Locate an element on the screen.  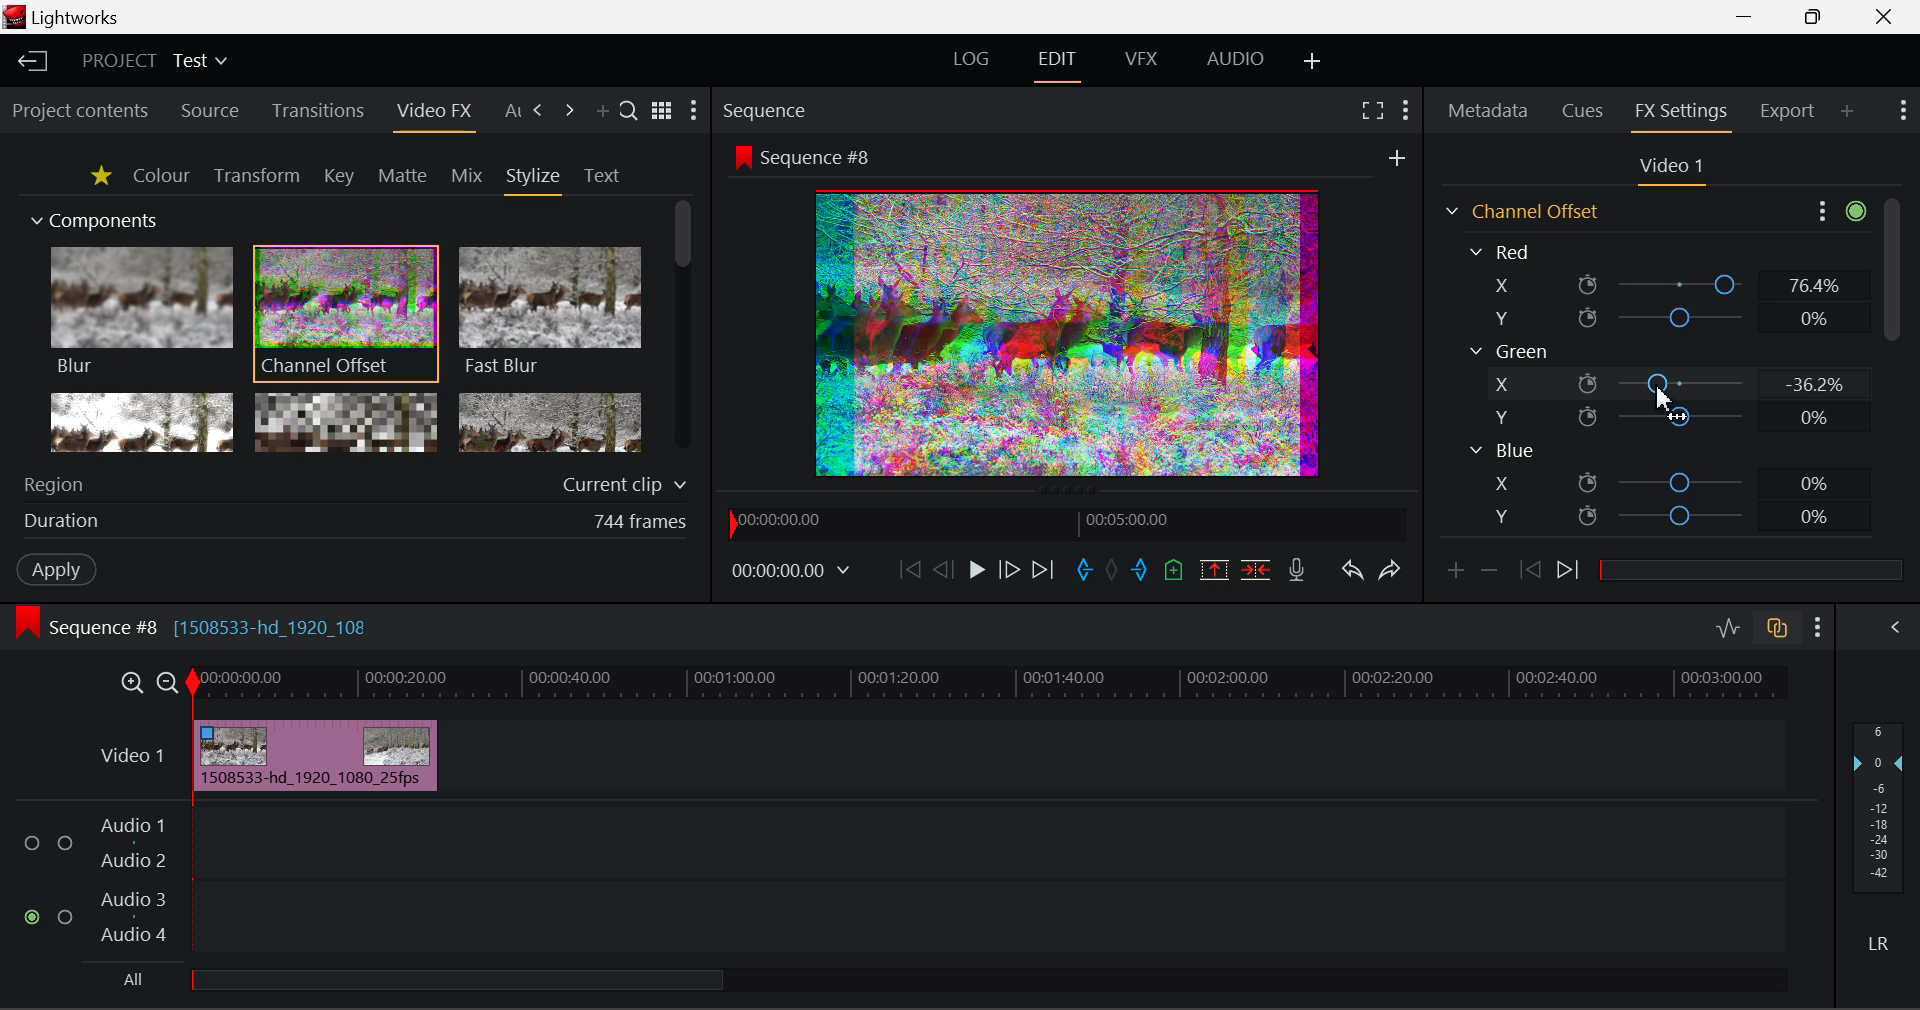
Channel Offset is located at coordinates (1519, 211).